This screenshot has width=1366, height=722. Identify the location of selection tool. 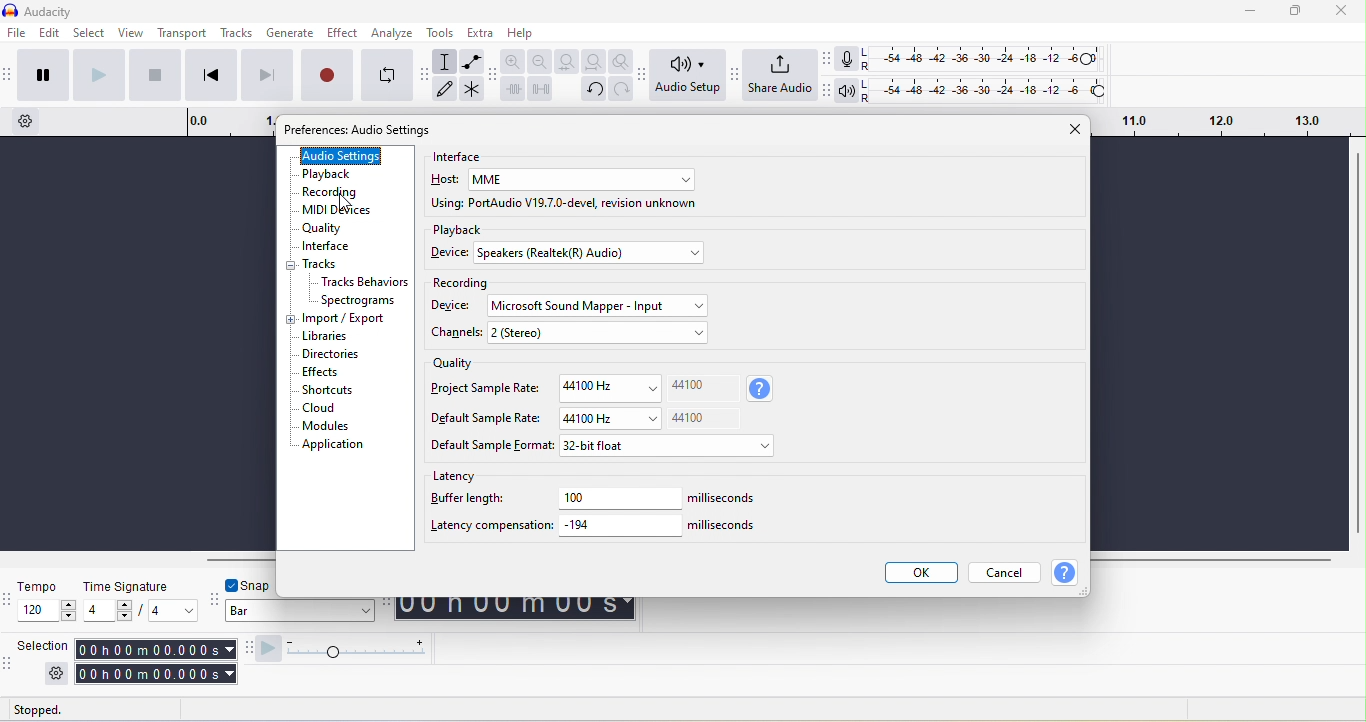
(447, 60).